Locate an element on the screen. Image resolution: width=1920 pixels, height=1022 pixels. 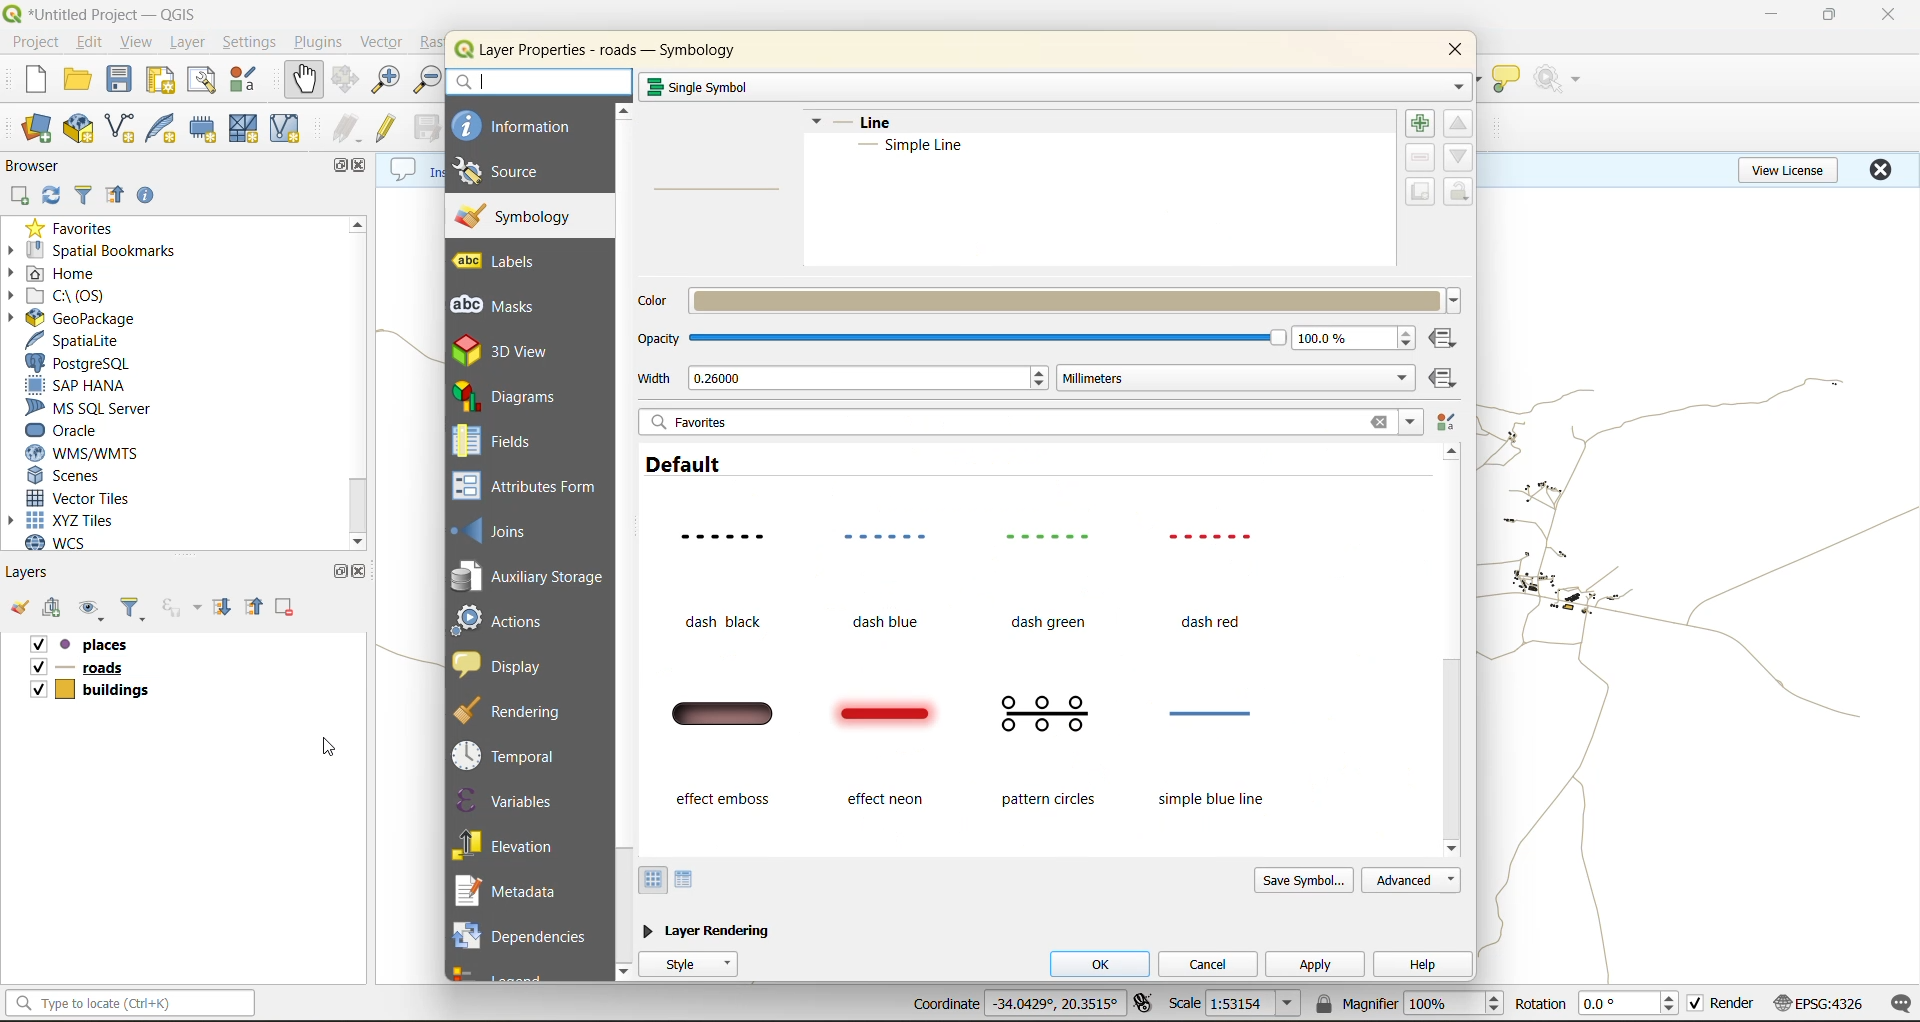
wms is located at coordinates (96, 453).